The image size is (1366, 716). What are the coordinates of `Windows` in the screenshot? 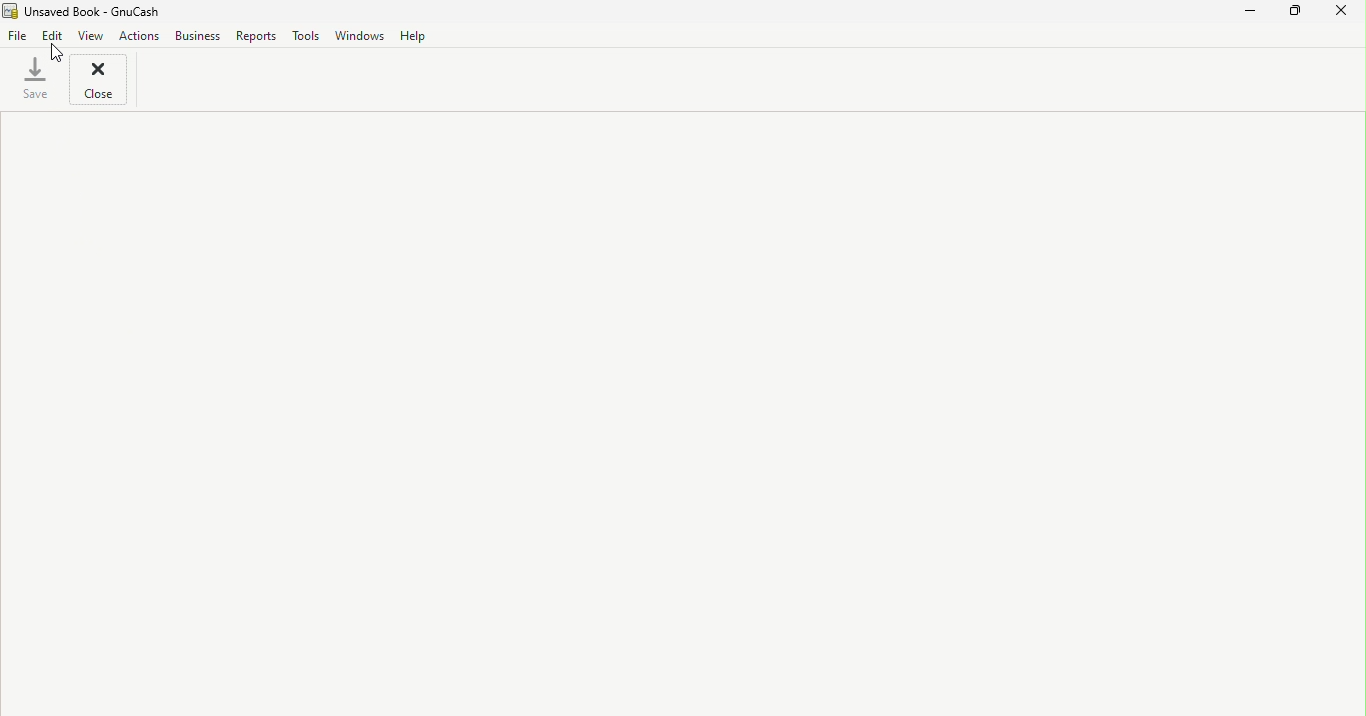 It's located at (360, 35).